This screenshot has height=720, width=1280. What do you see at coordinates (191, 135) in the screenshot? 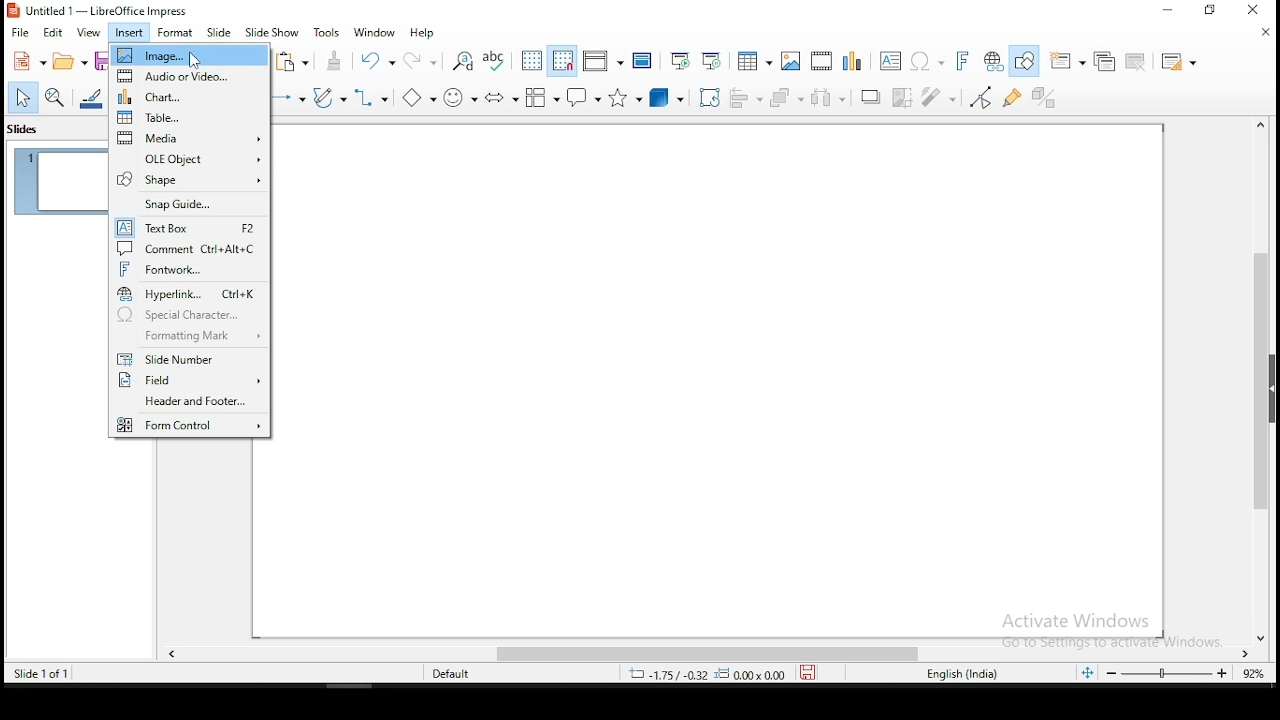
I see `media` at bounding box center [191, 135].